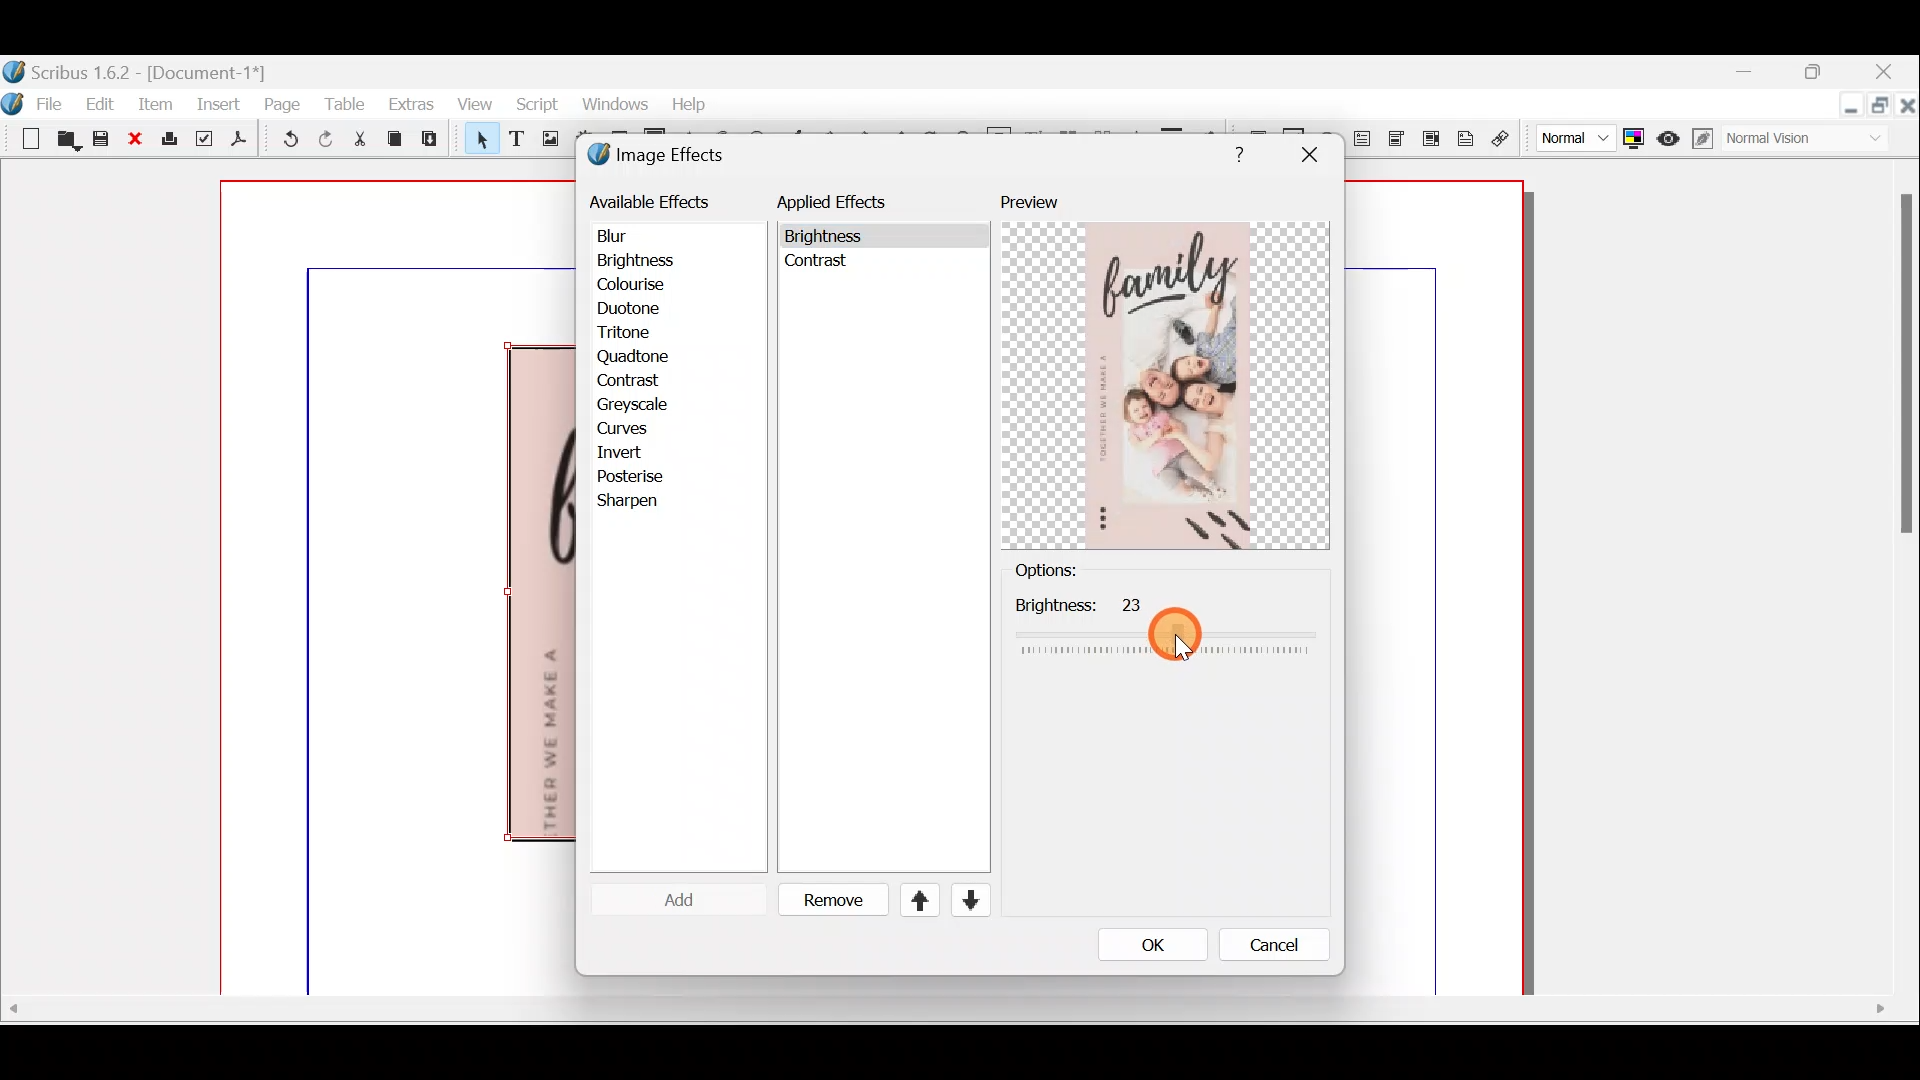 The image size is (1920, 1080). I want to click on canvas, so click(1436, 589).